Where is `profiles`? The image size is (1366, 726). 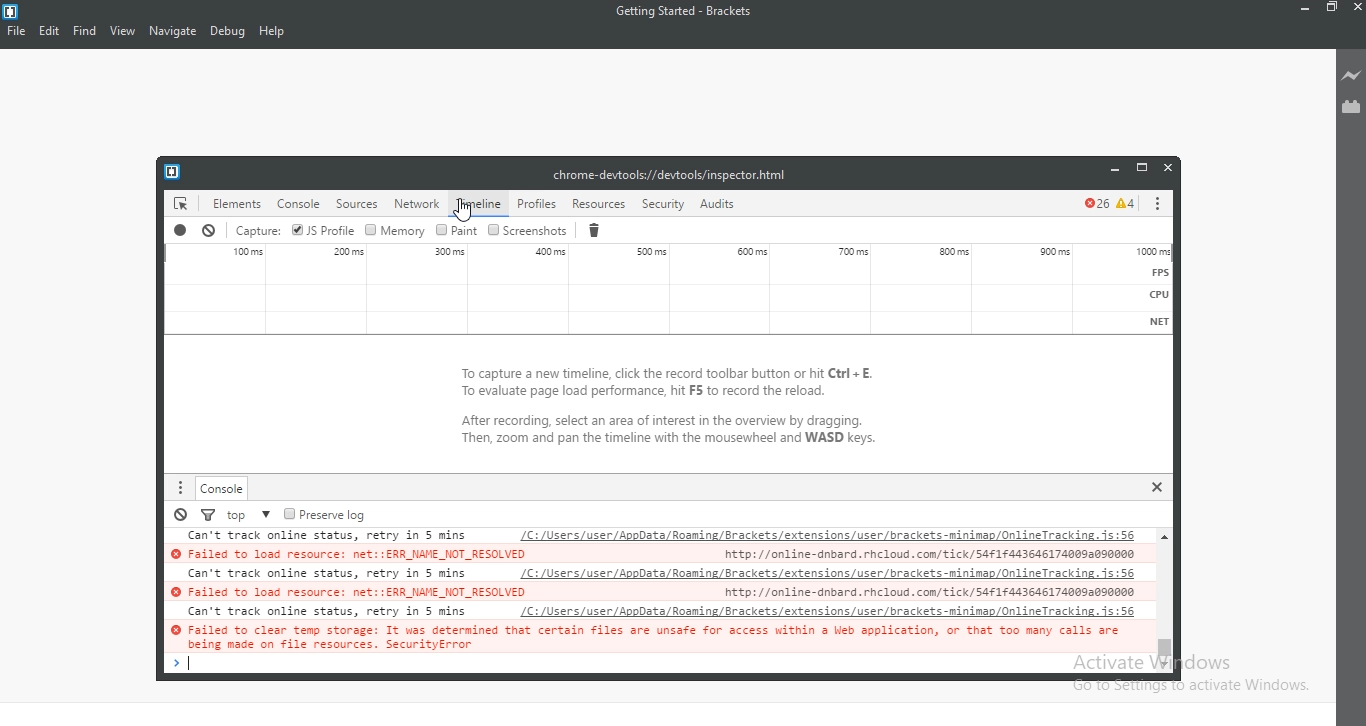 profiles is located at coordinates (536, 203).